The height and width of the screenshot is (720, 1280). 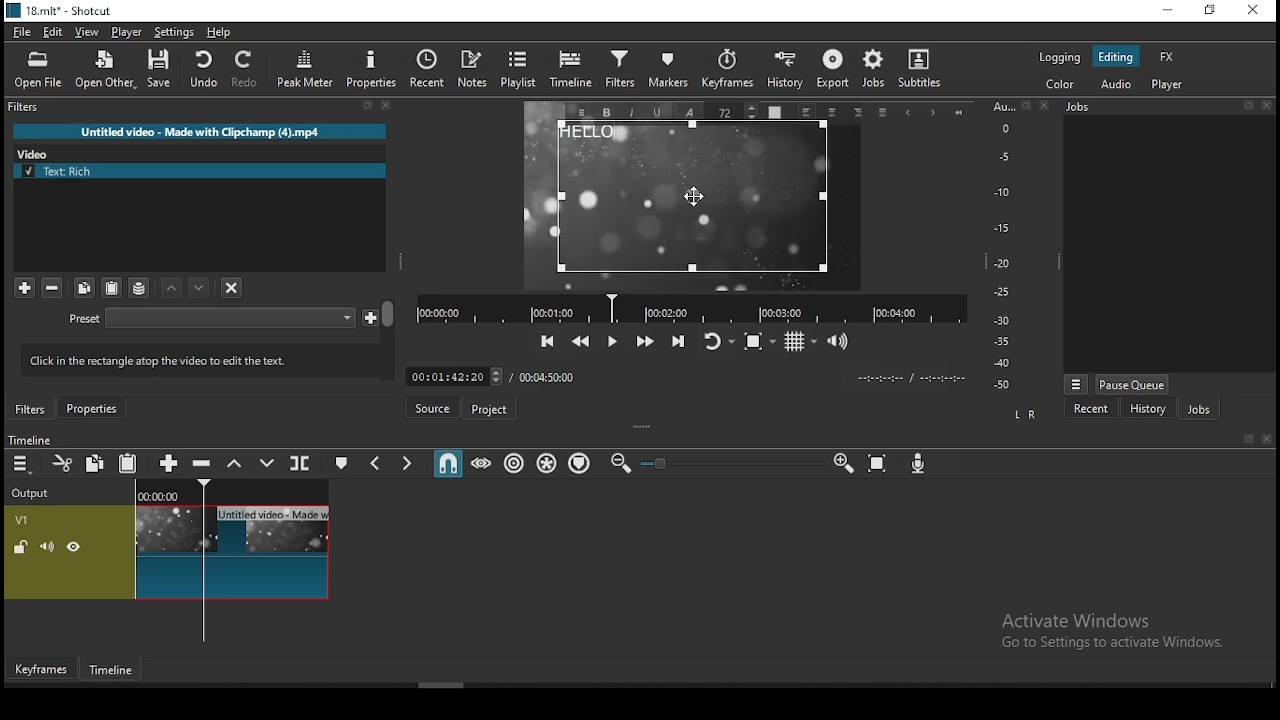 I want to click on ripple, so click(x=513, y=463).